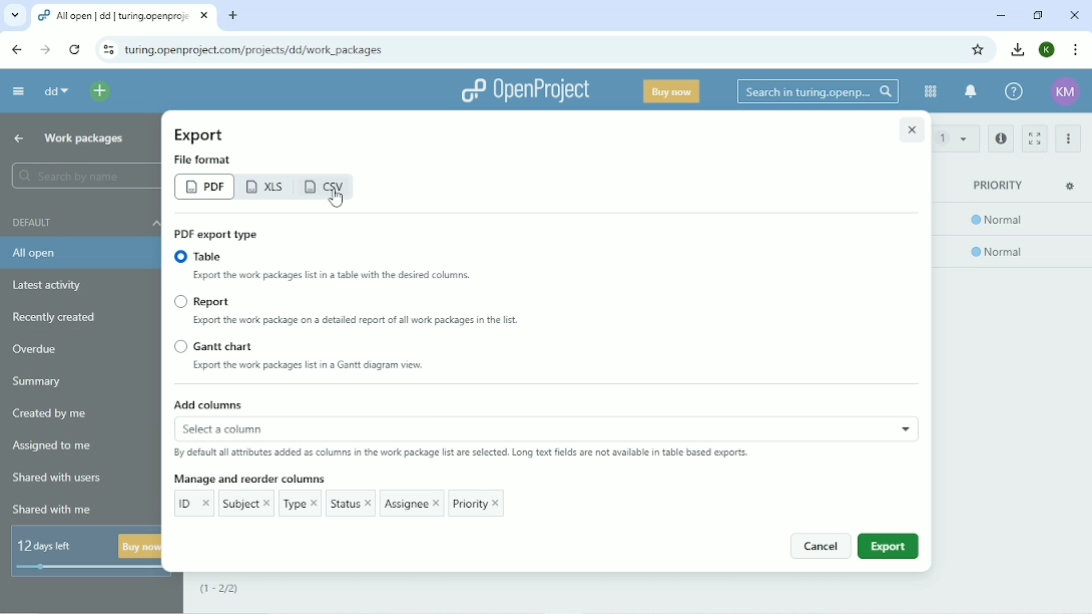  What do you see at coordinates (203, 187) in the screenshot?
I see `PDF` at bounding box center [203, 187].